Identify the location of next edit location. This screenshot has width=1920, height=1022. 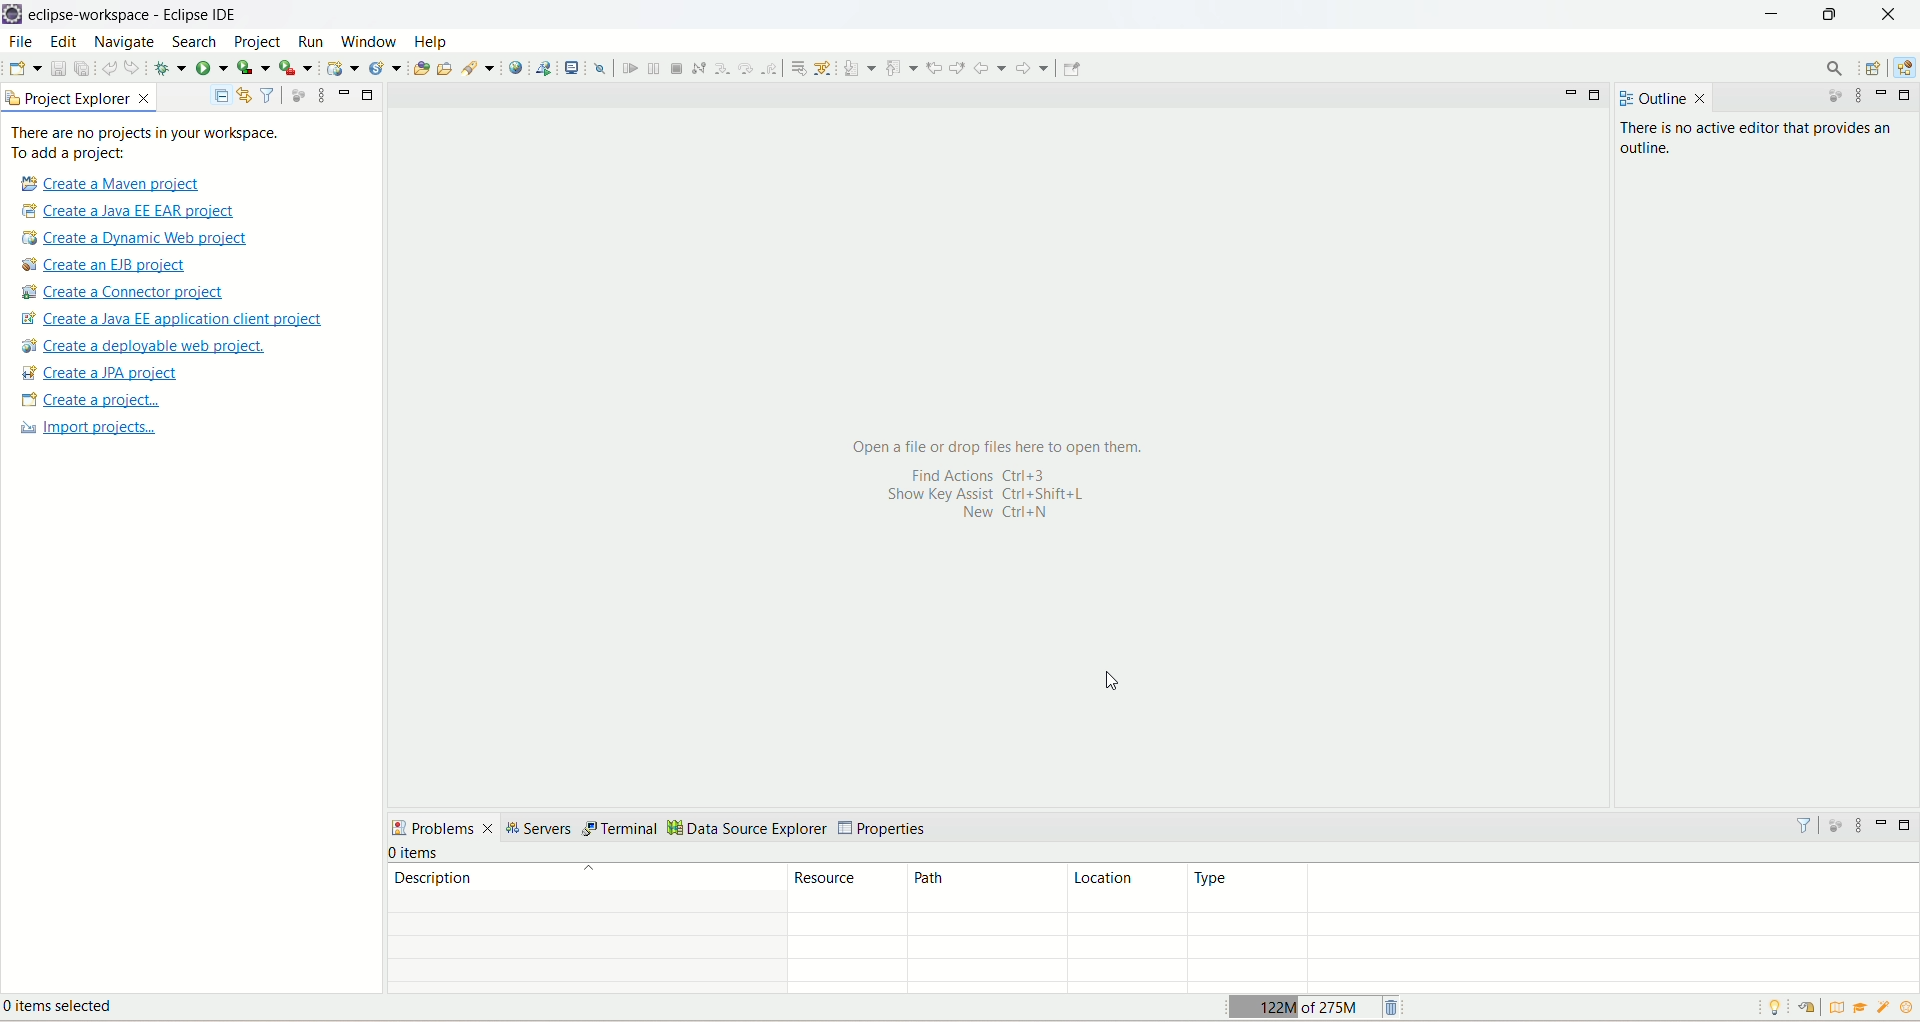
(957, 65).